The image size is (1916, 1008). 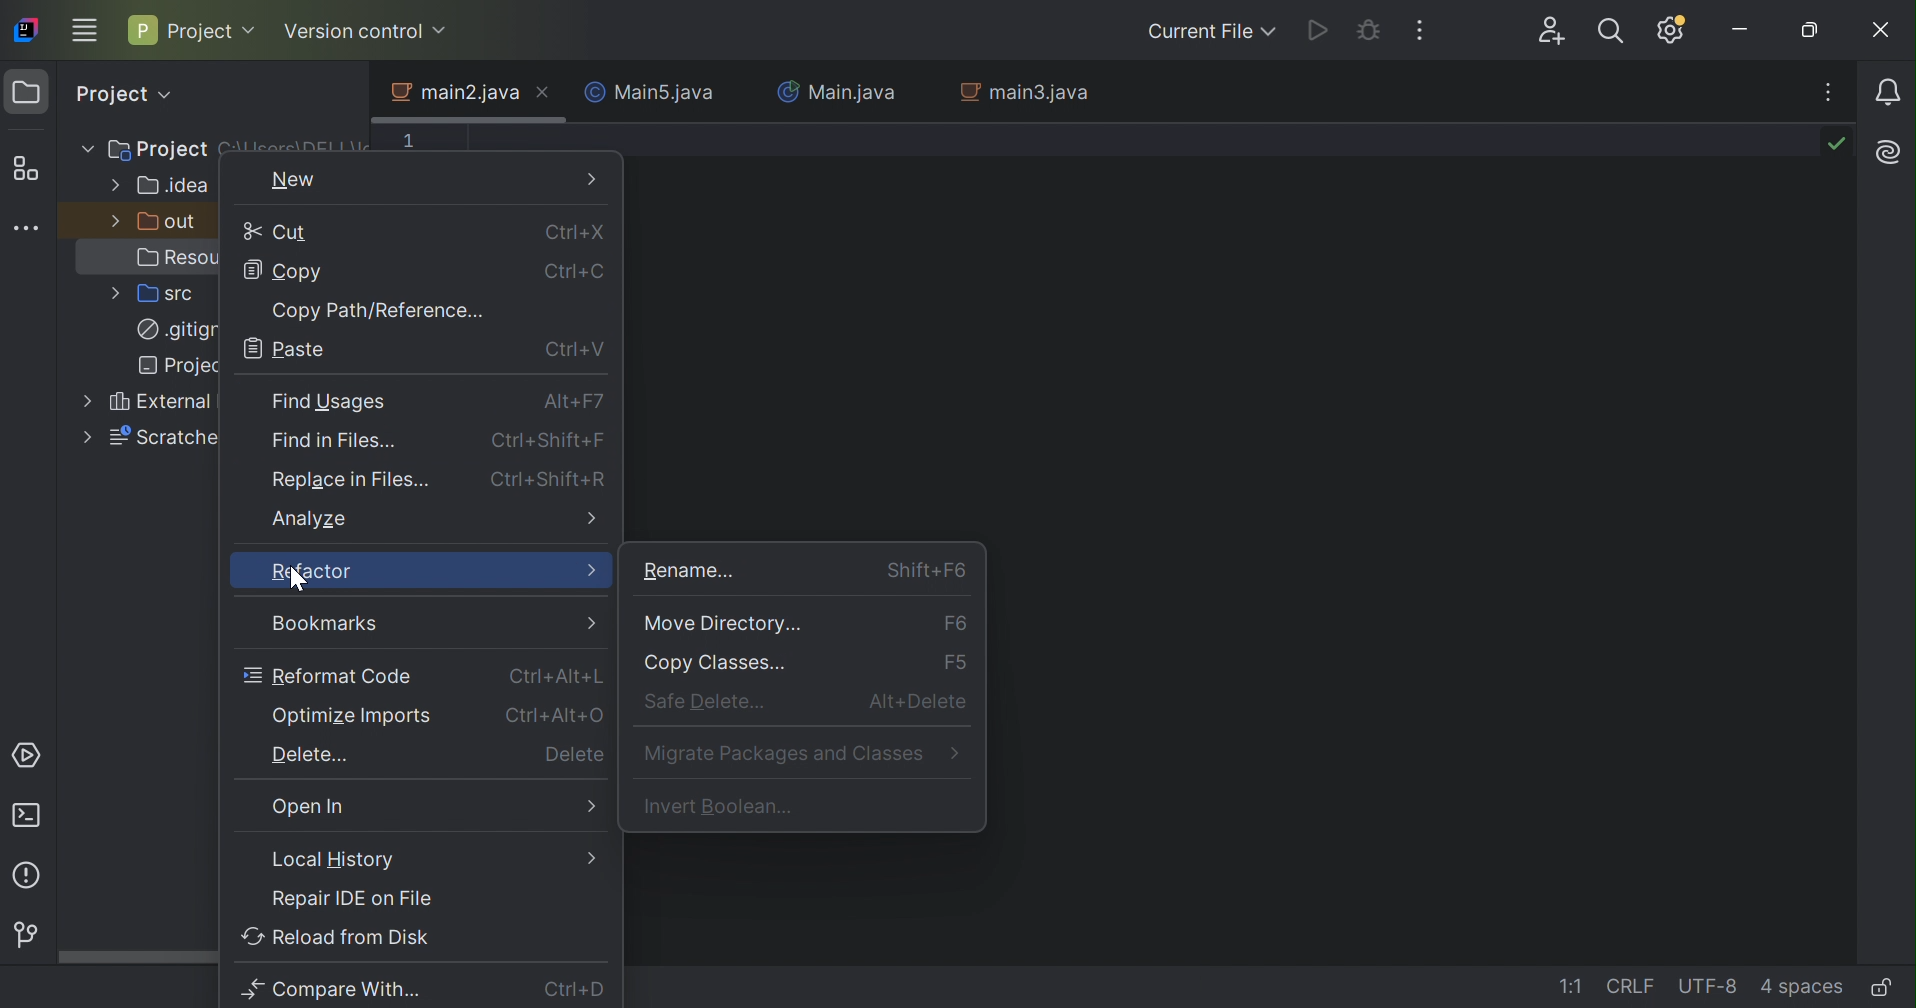 What do you see at coordinates (286, 274) in the screenshot?
I see `Copy` at bounding box center [286, 274].